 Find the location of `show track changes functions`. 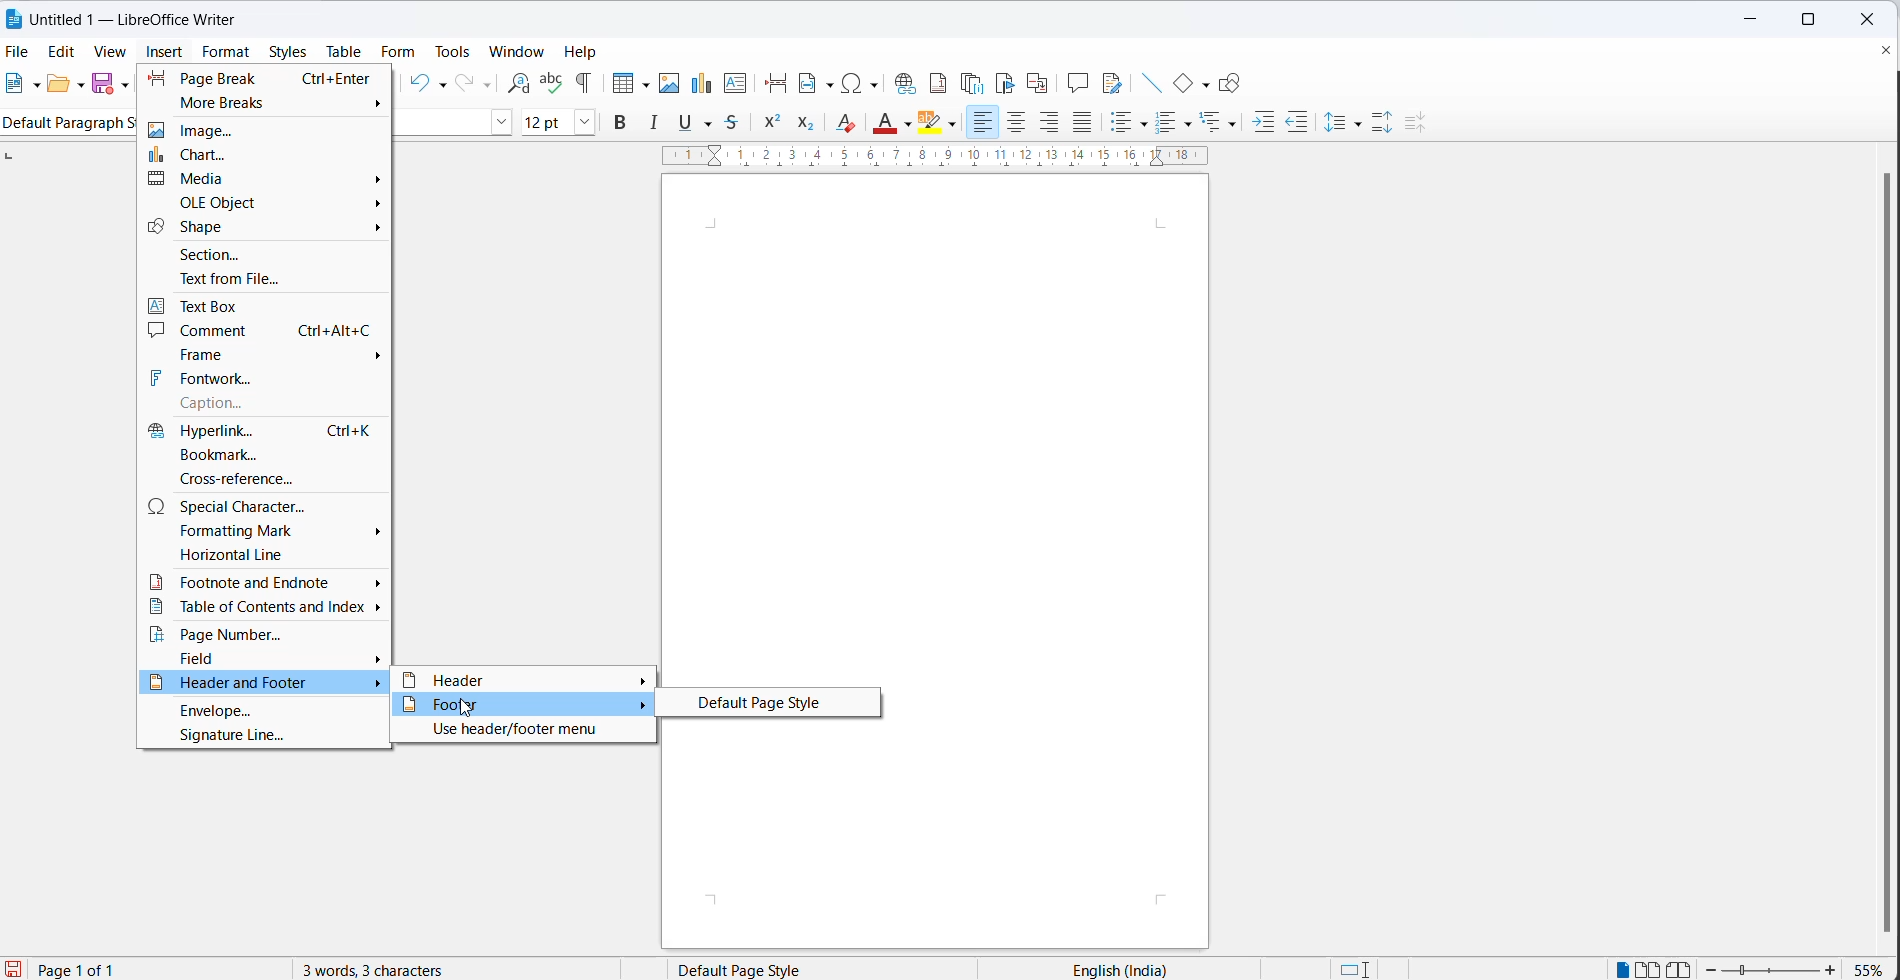

show track changes functions is located at coordinates (1111, 82).